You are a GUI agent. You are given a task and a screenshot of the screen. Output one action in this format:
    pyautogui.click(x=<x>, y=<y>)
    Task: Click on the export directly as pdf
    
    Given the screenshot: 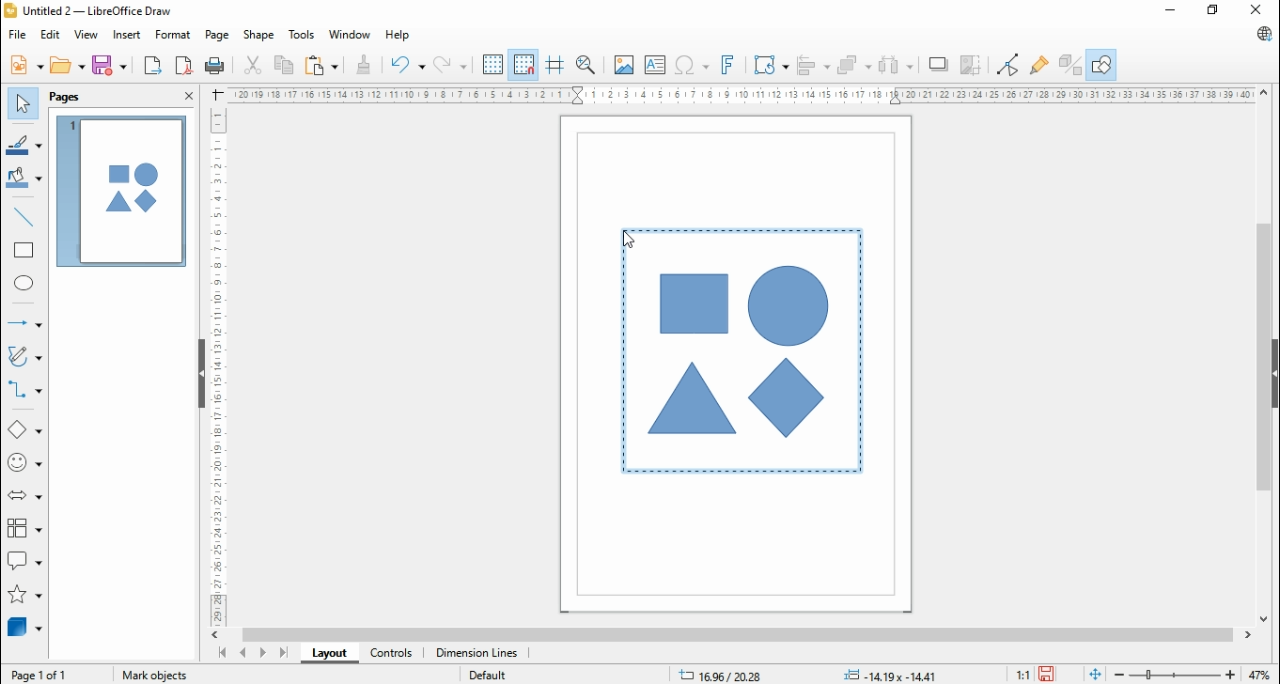 What is the action you would take?
    pyautogui.click(x=183, y=65)
    